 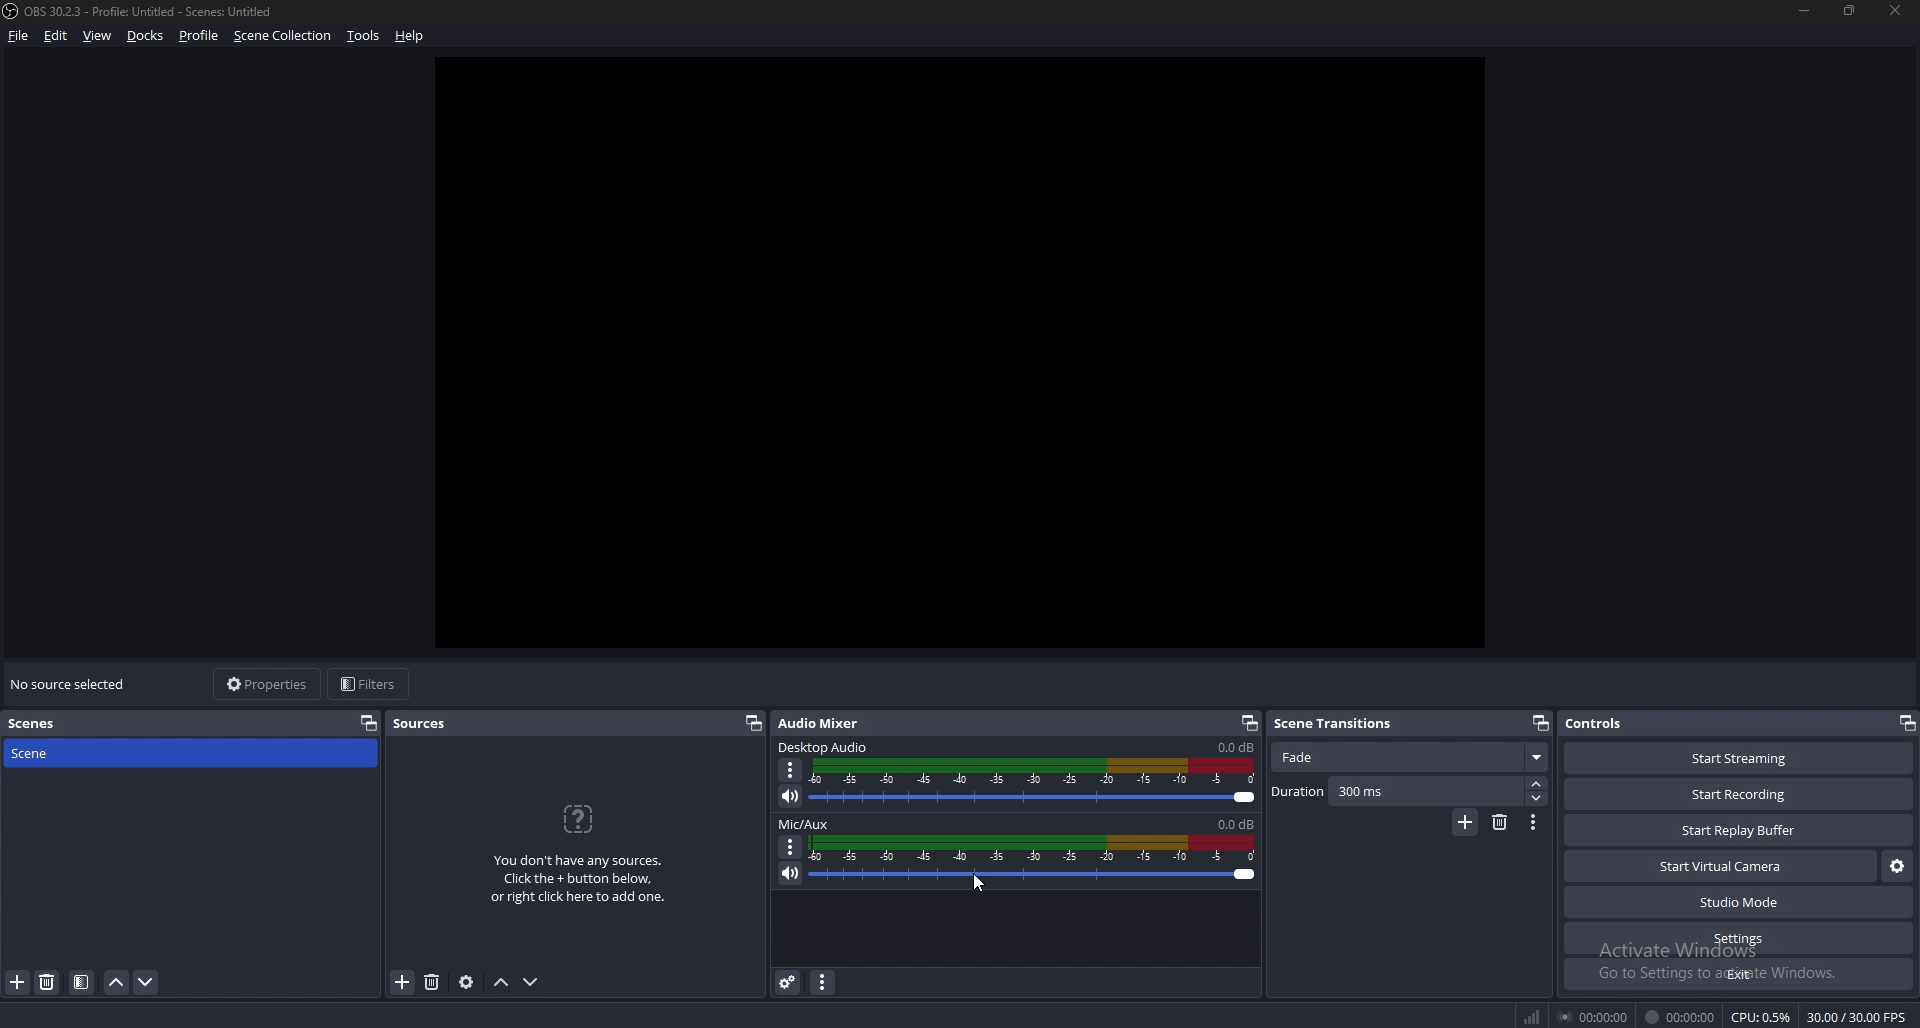 What do you see at coordinates (1737, 902) in the screenshot?
I see `studio mode` at bounding box center [1737, 902].